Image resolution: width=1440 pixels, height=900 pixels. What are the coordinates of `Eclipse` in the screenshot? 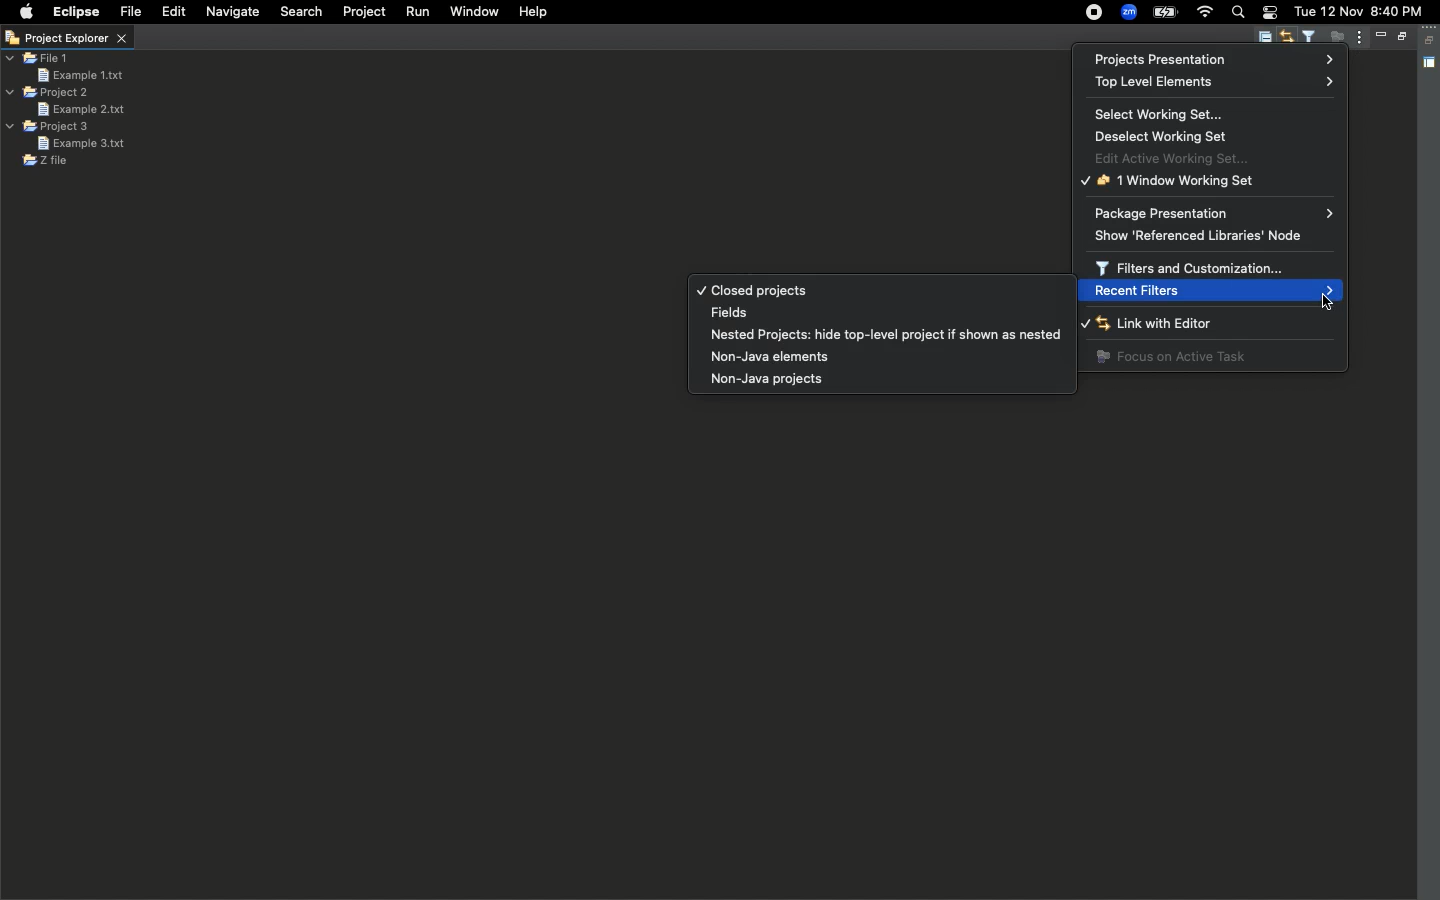 It's located at (77, 13).